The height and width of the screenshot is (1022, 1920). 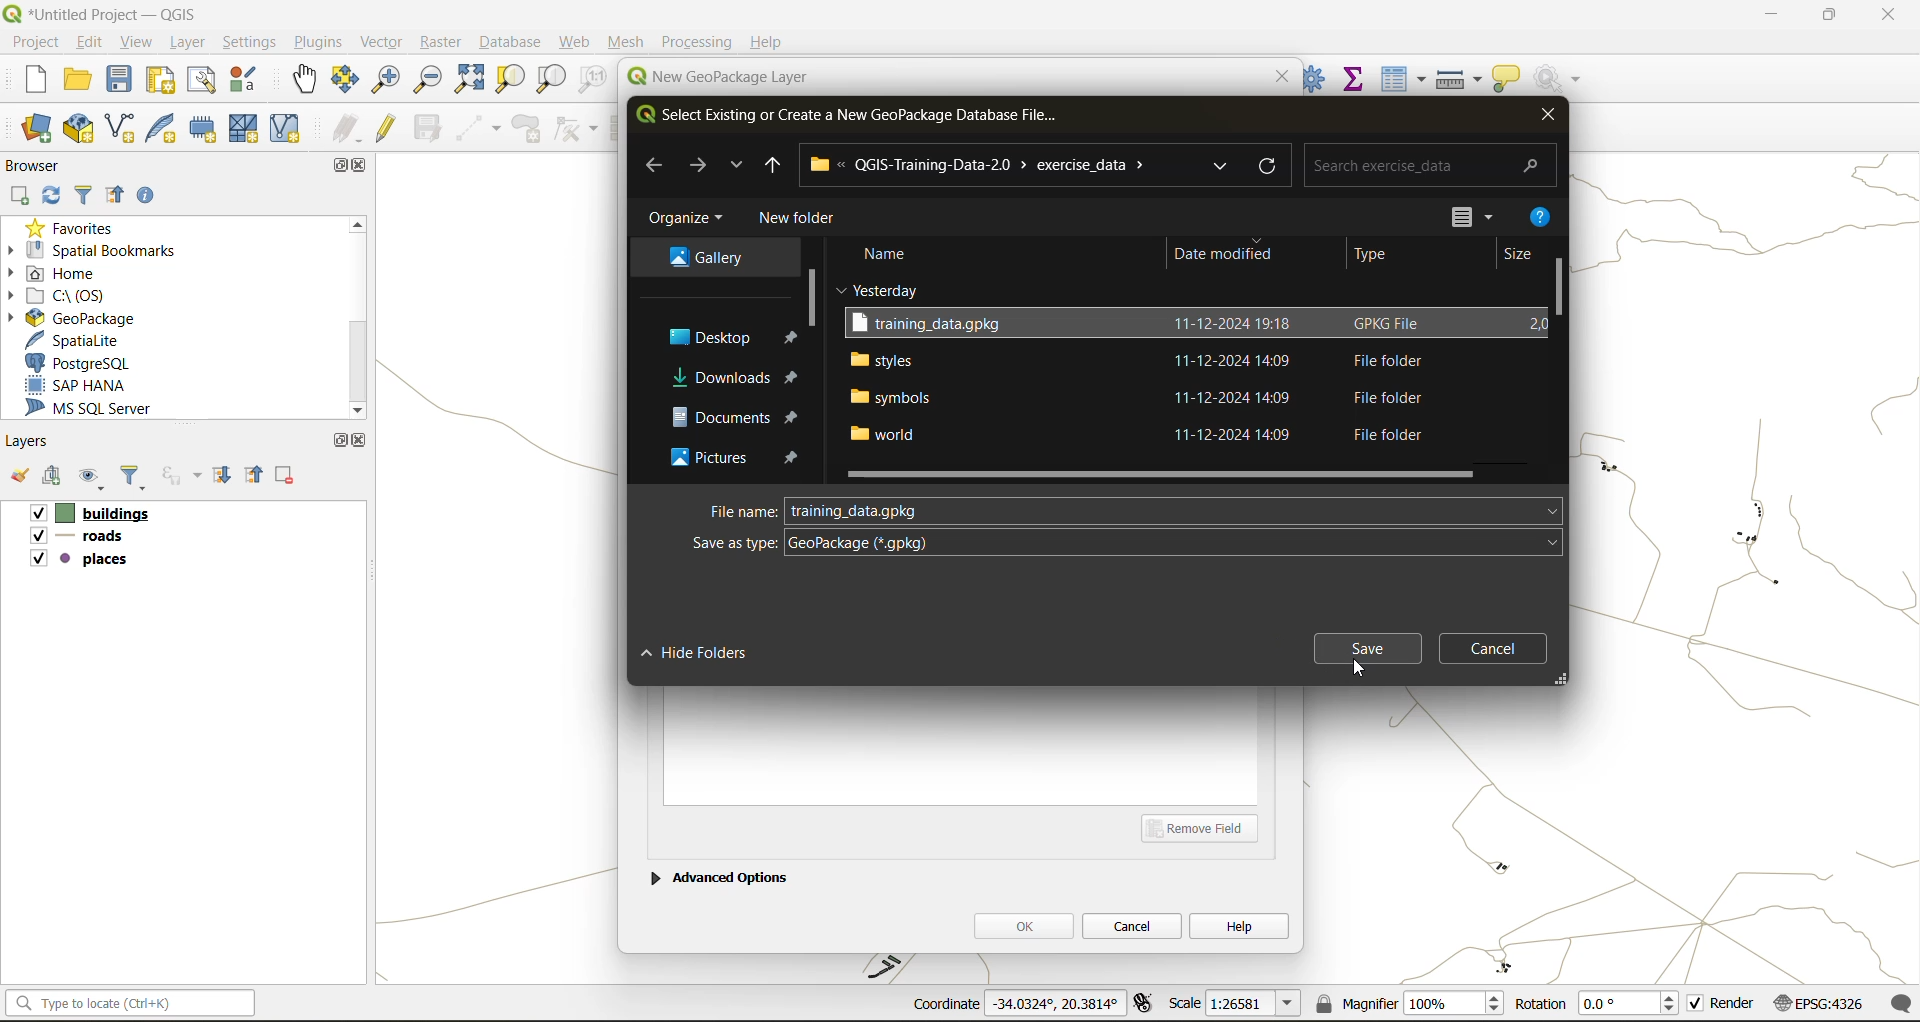 What do you see at coordinates (91, 41) in the screenshot?
I see `edit` at bounding box center [91, 41].